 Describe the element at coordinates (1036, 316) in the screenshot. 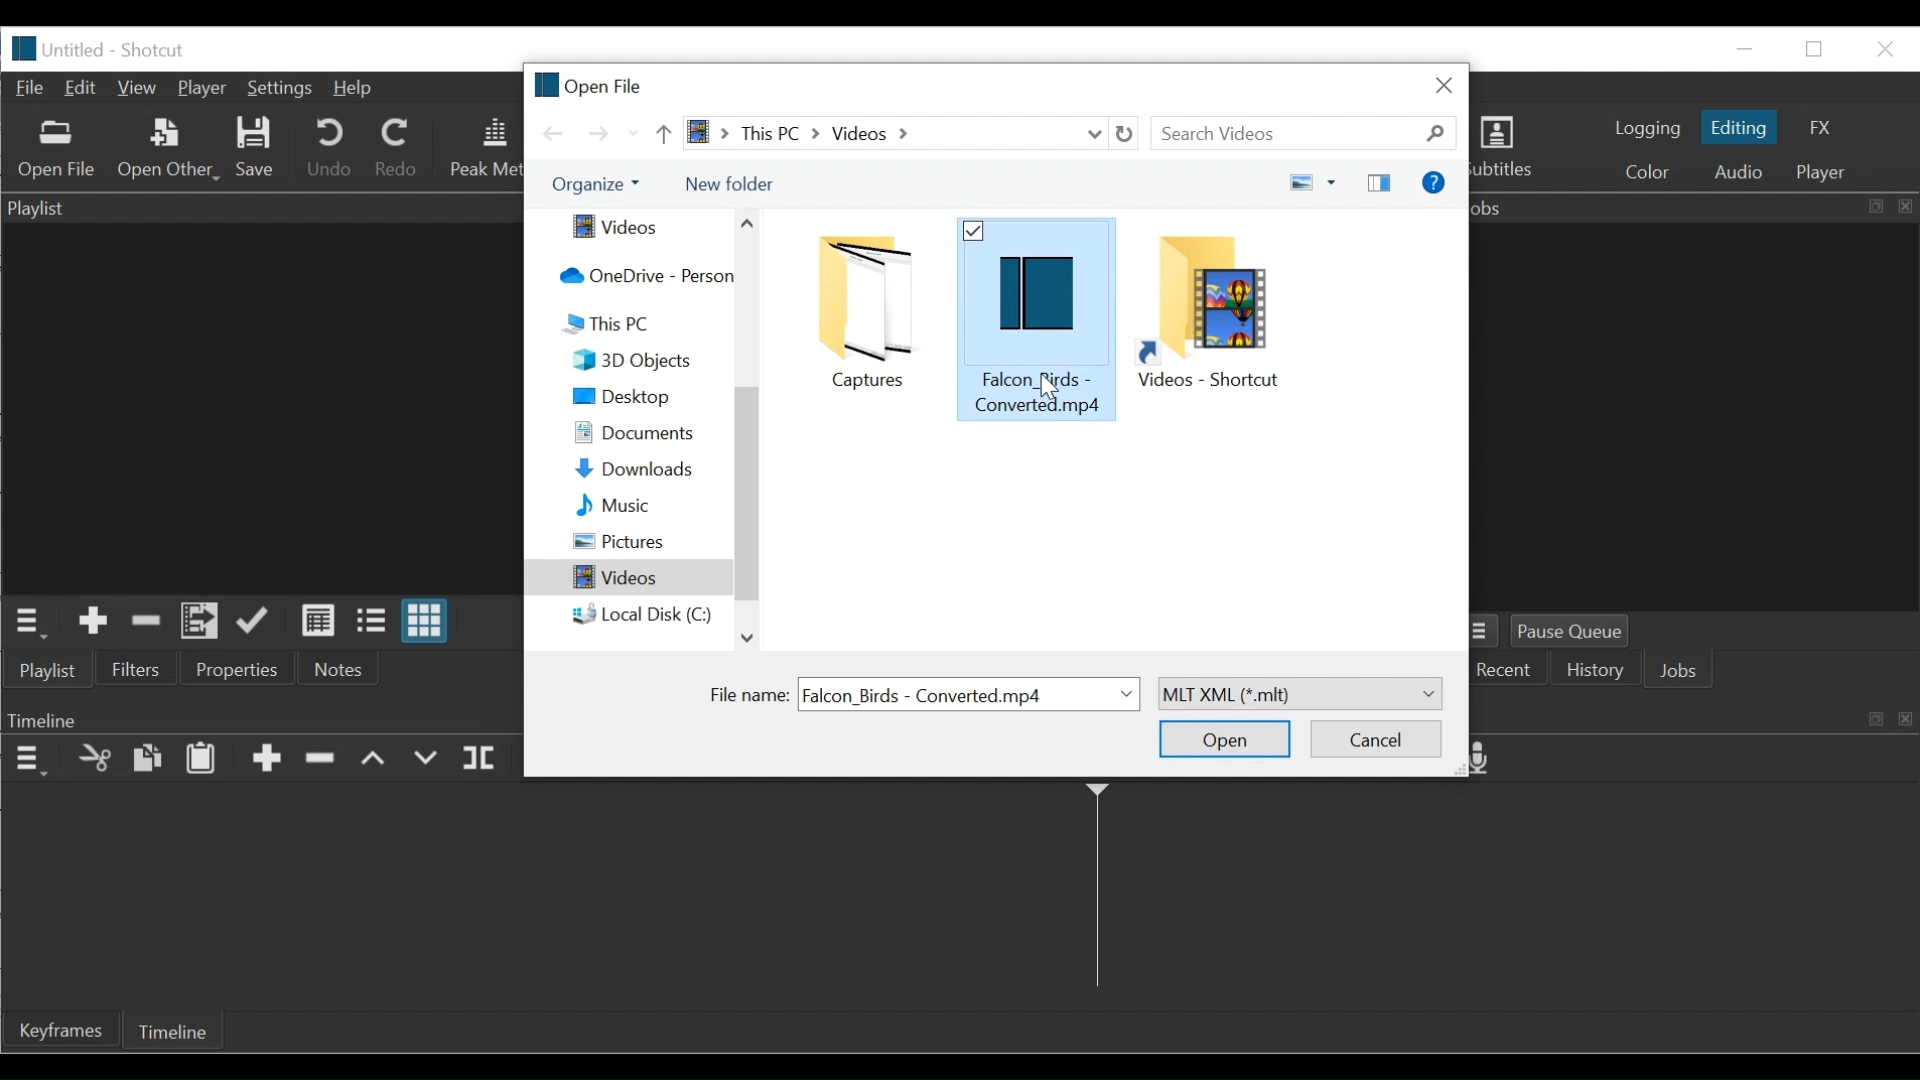

I see `Falcon _Birds - Converted.mp4` at that location.